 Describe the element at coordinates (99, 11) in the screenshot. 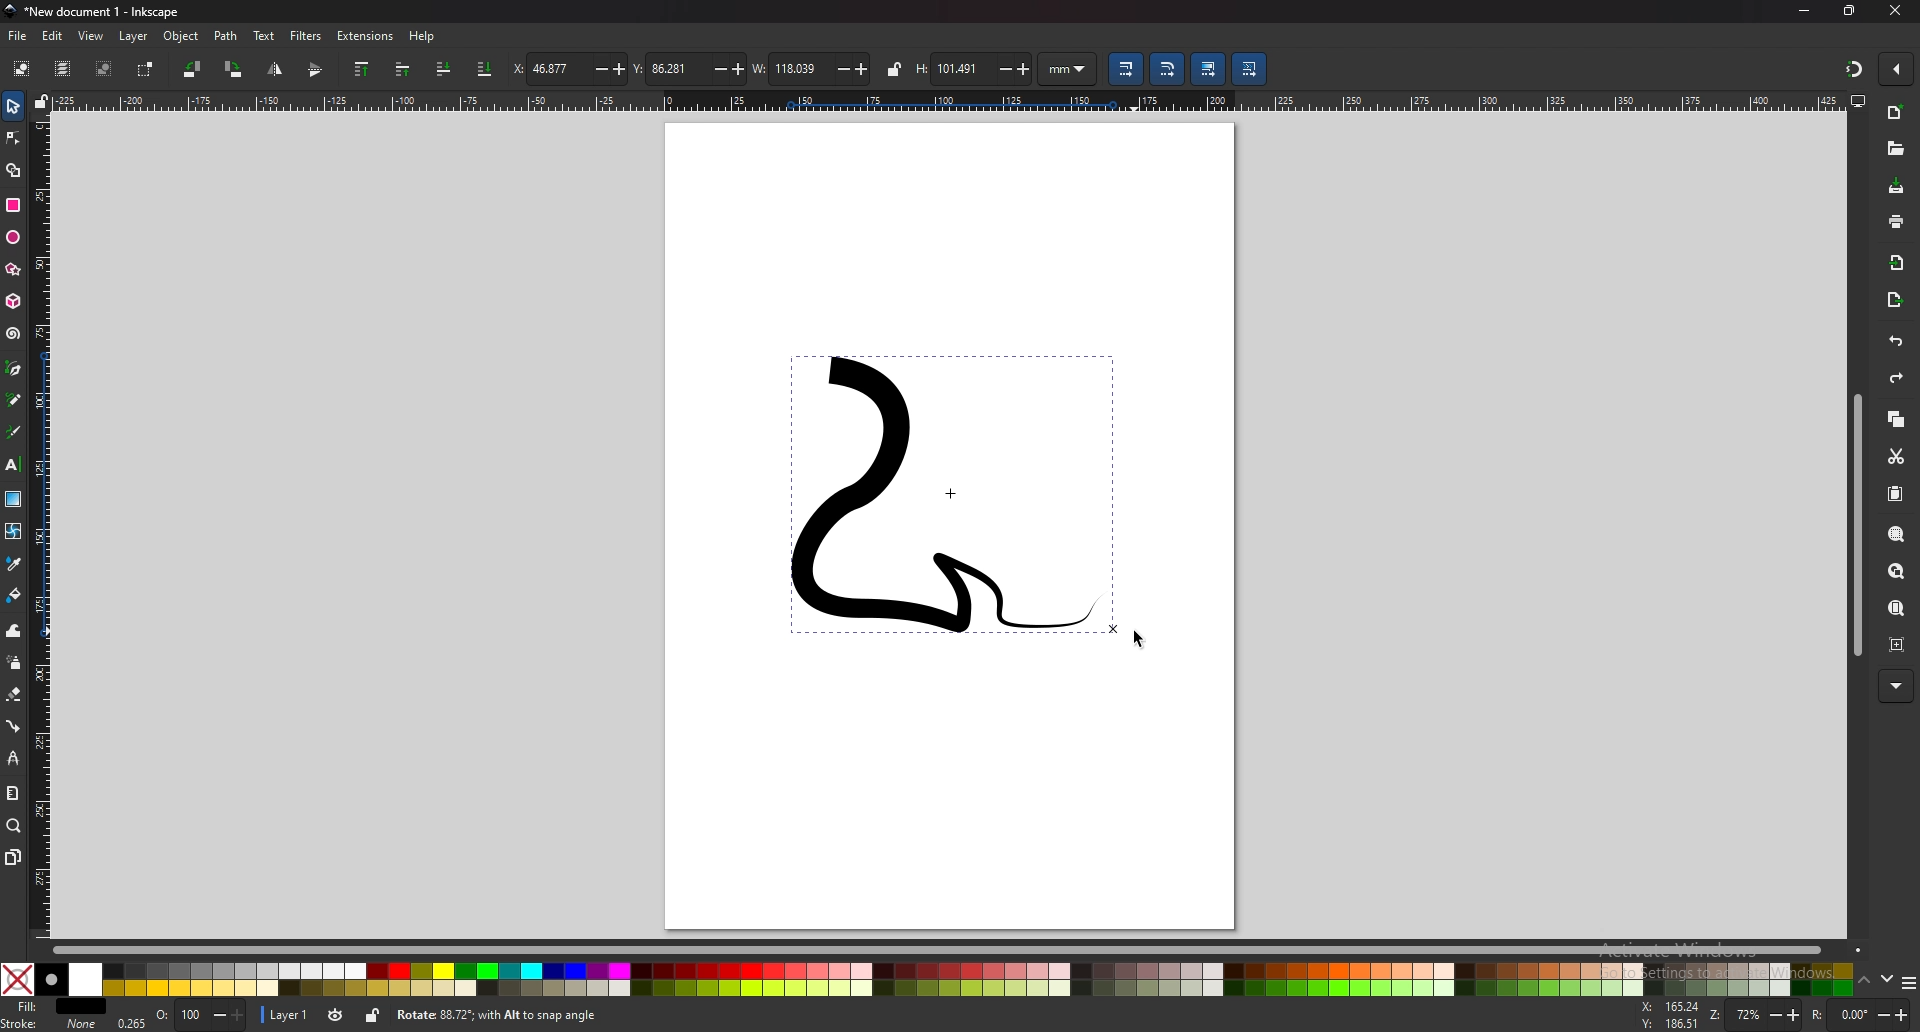

I see `title` at that location.